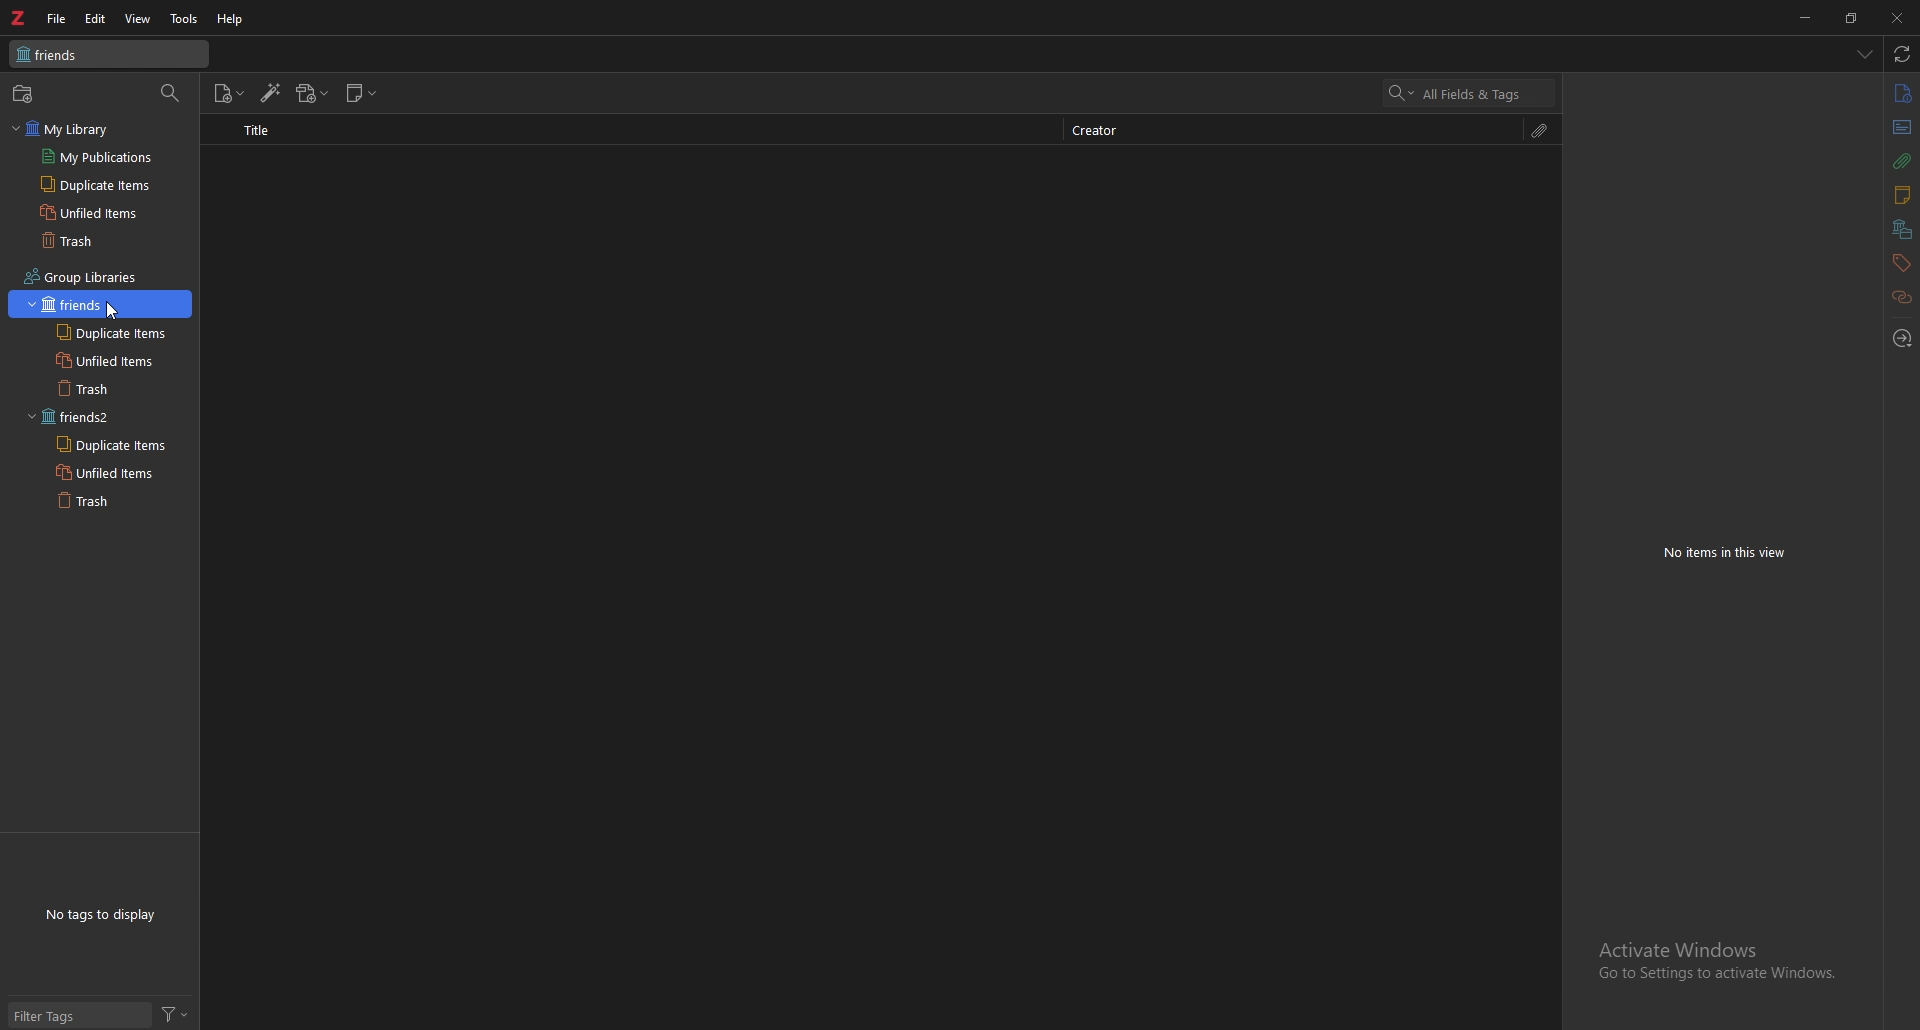  What do you see at coordinates (1902, 337) in the screenshot?
I see `locate` at bounding box center [1902, 337].